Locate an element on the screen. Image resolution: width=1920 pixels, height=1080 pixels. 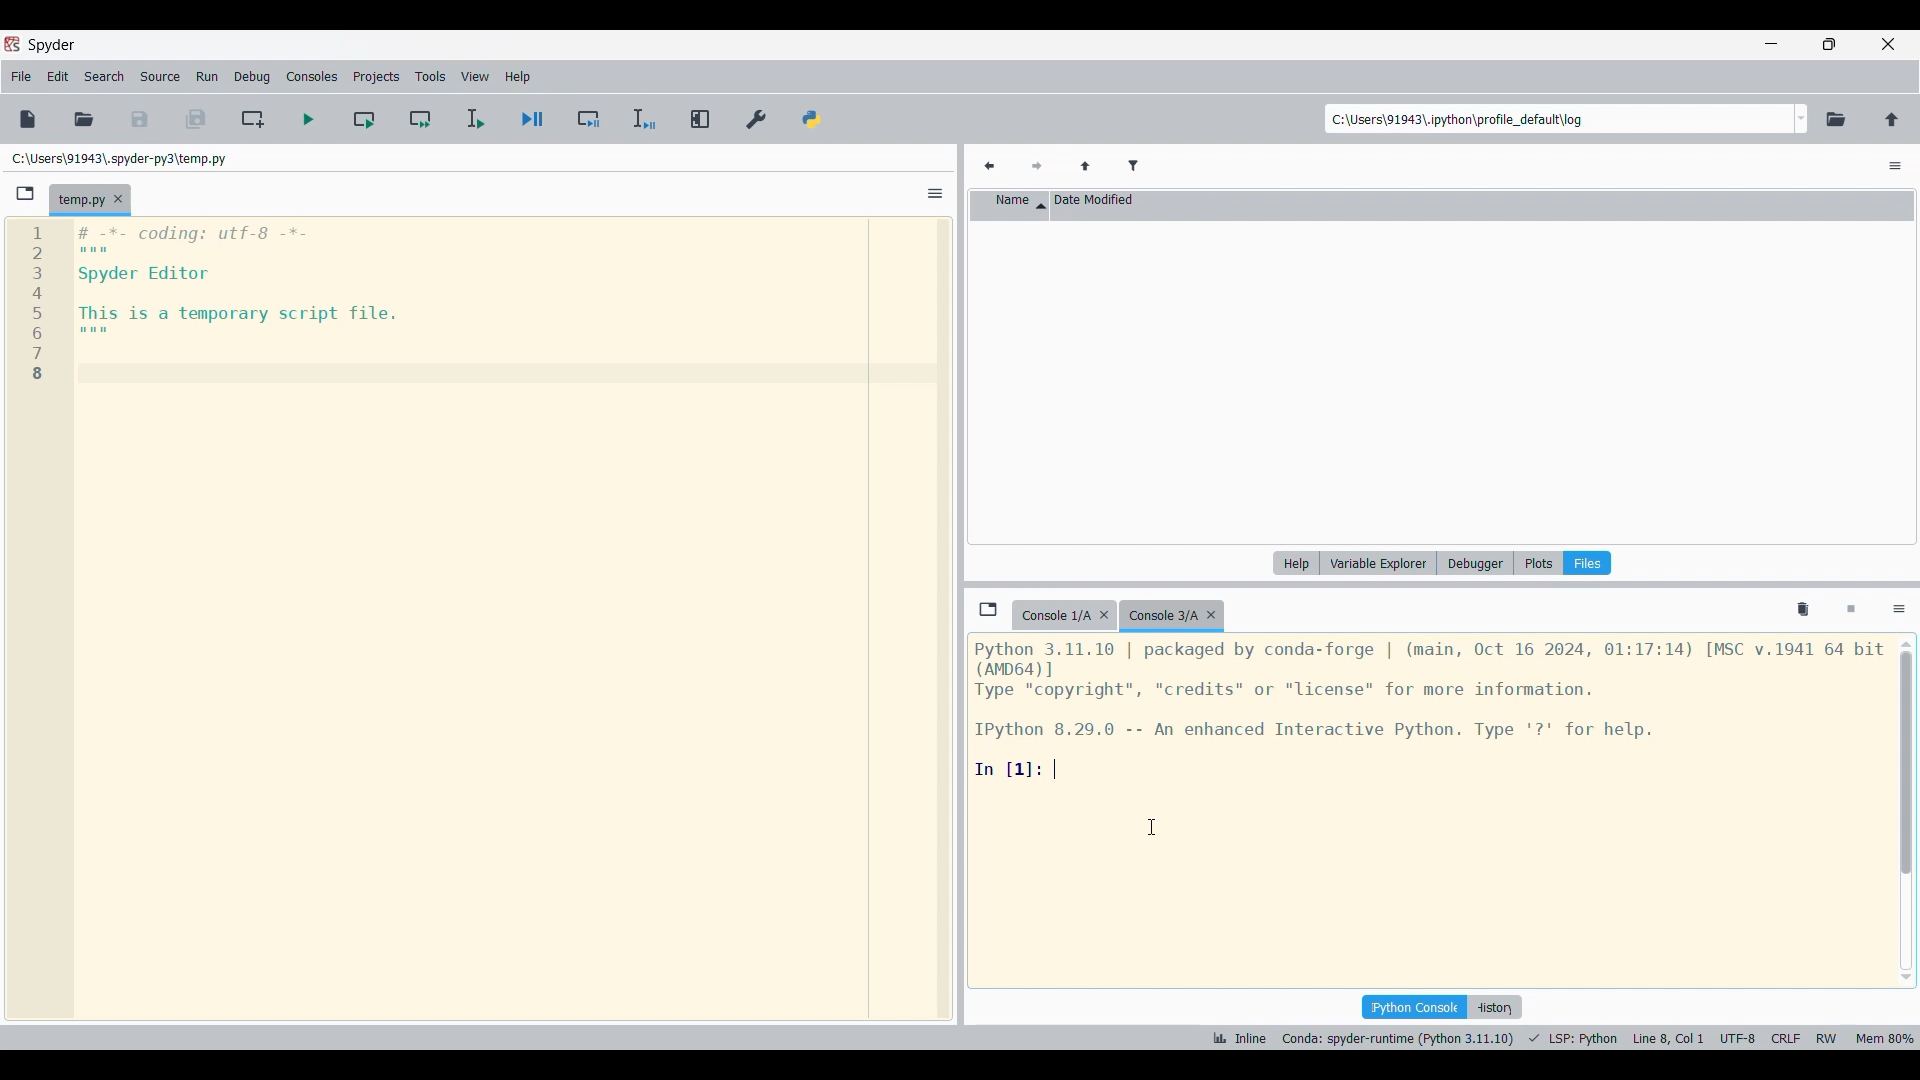
No details under respective columns is located at coordinates (1431, 381).